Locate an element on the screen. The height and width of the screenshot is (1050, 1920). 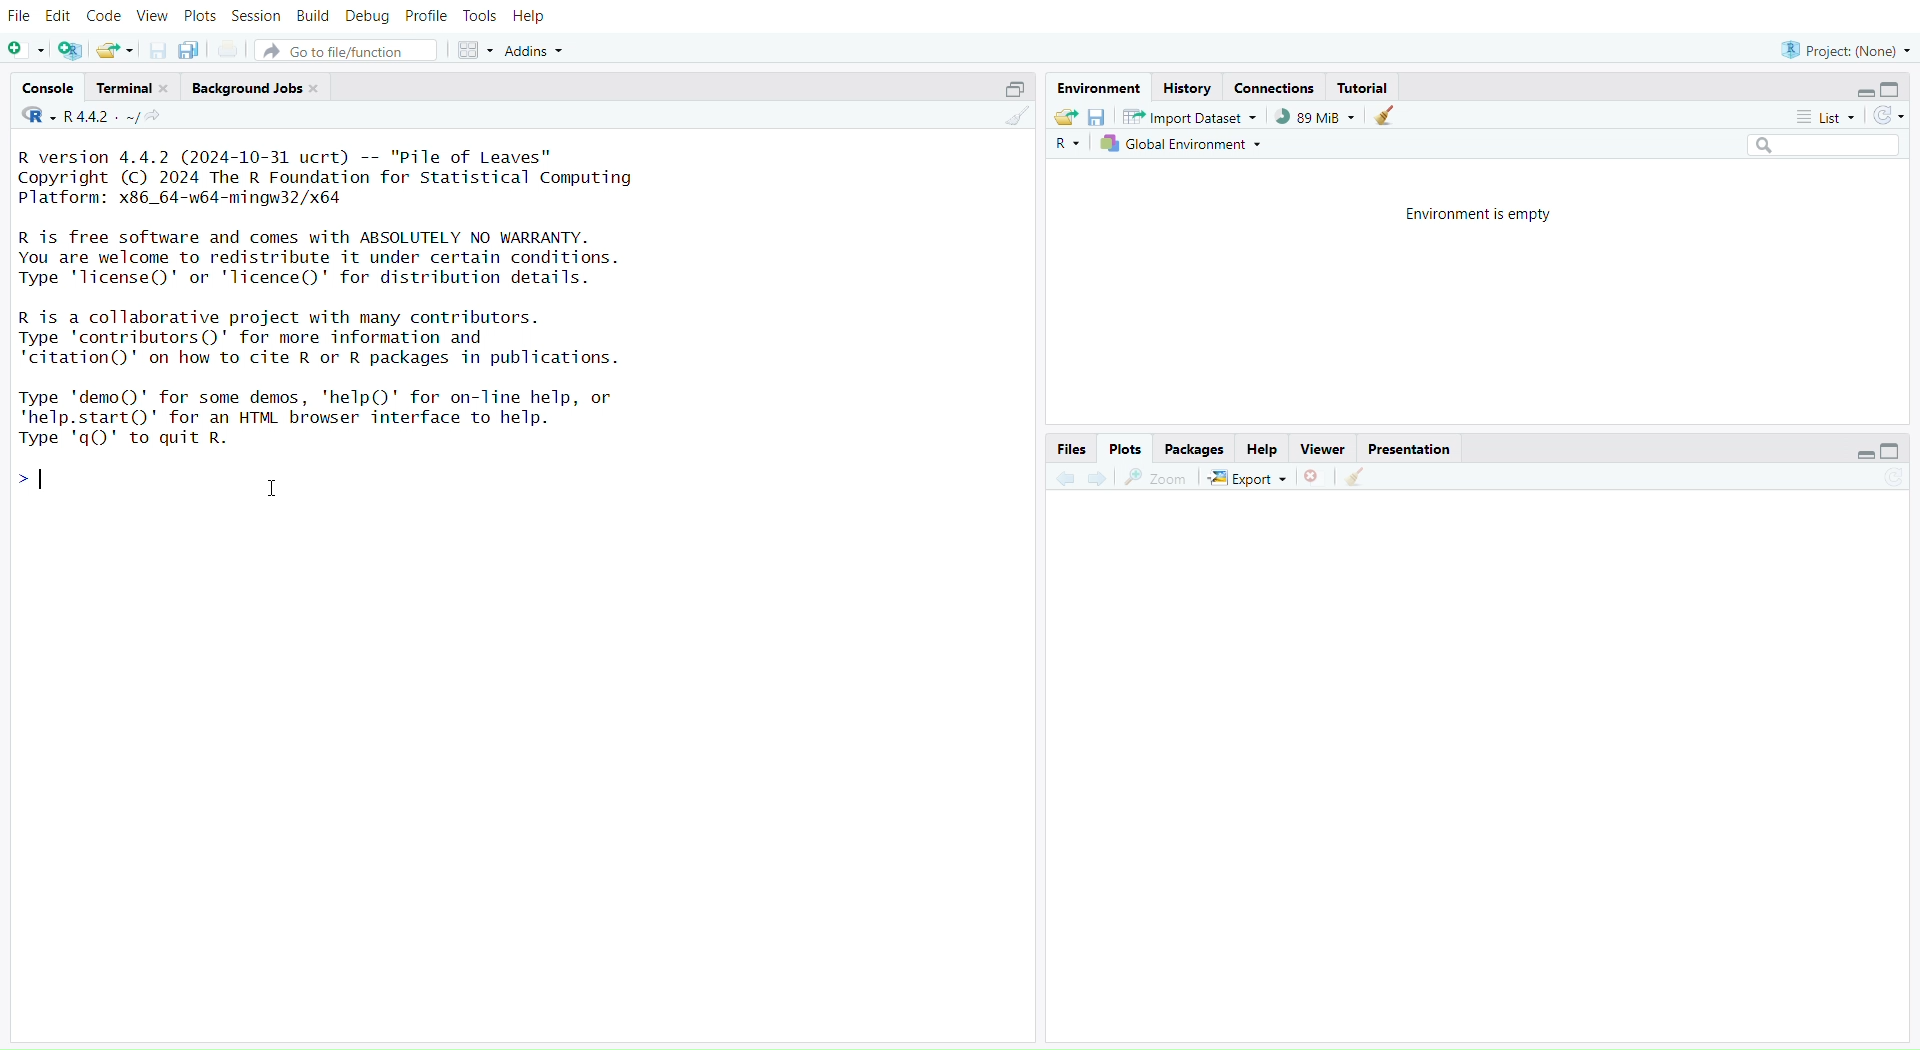
R version 4.4.2 (2024-10-31 ucrt) -- "Pile of Leaves"
Copyright (C) 2024 The R Foundation for Statistical Computing
Platform: x86_64-w64-mingw32/x64

R is free software and comes with ABSOLUTELY NO WARRANTY.
You are welcome to redistribute it under certain conditions.
Type 'license()' or 'licence()' for distribution details.

R is a collaborative project with many contributors.

Type 'contributors()' for more information and

"citation()' on how to cite R or R packages in publications.
Type 'demo()' for some demos, 'help()' for on-Tine help, or
"help.start()"' for an HTML browser interface to help.

Type 'qQ' to quit R. is located at coordinates (348, 302).